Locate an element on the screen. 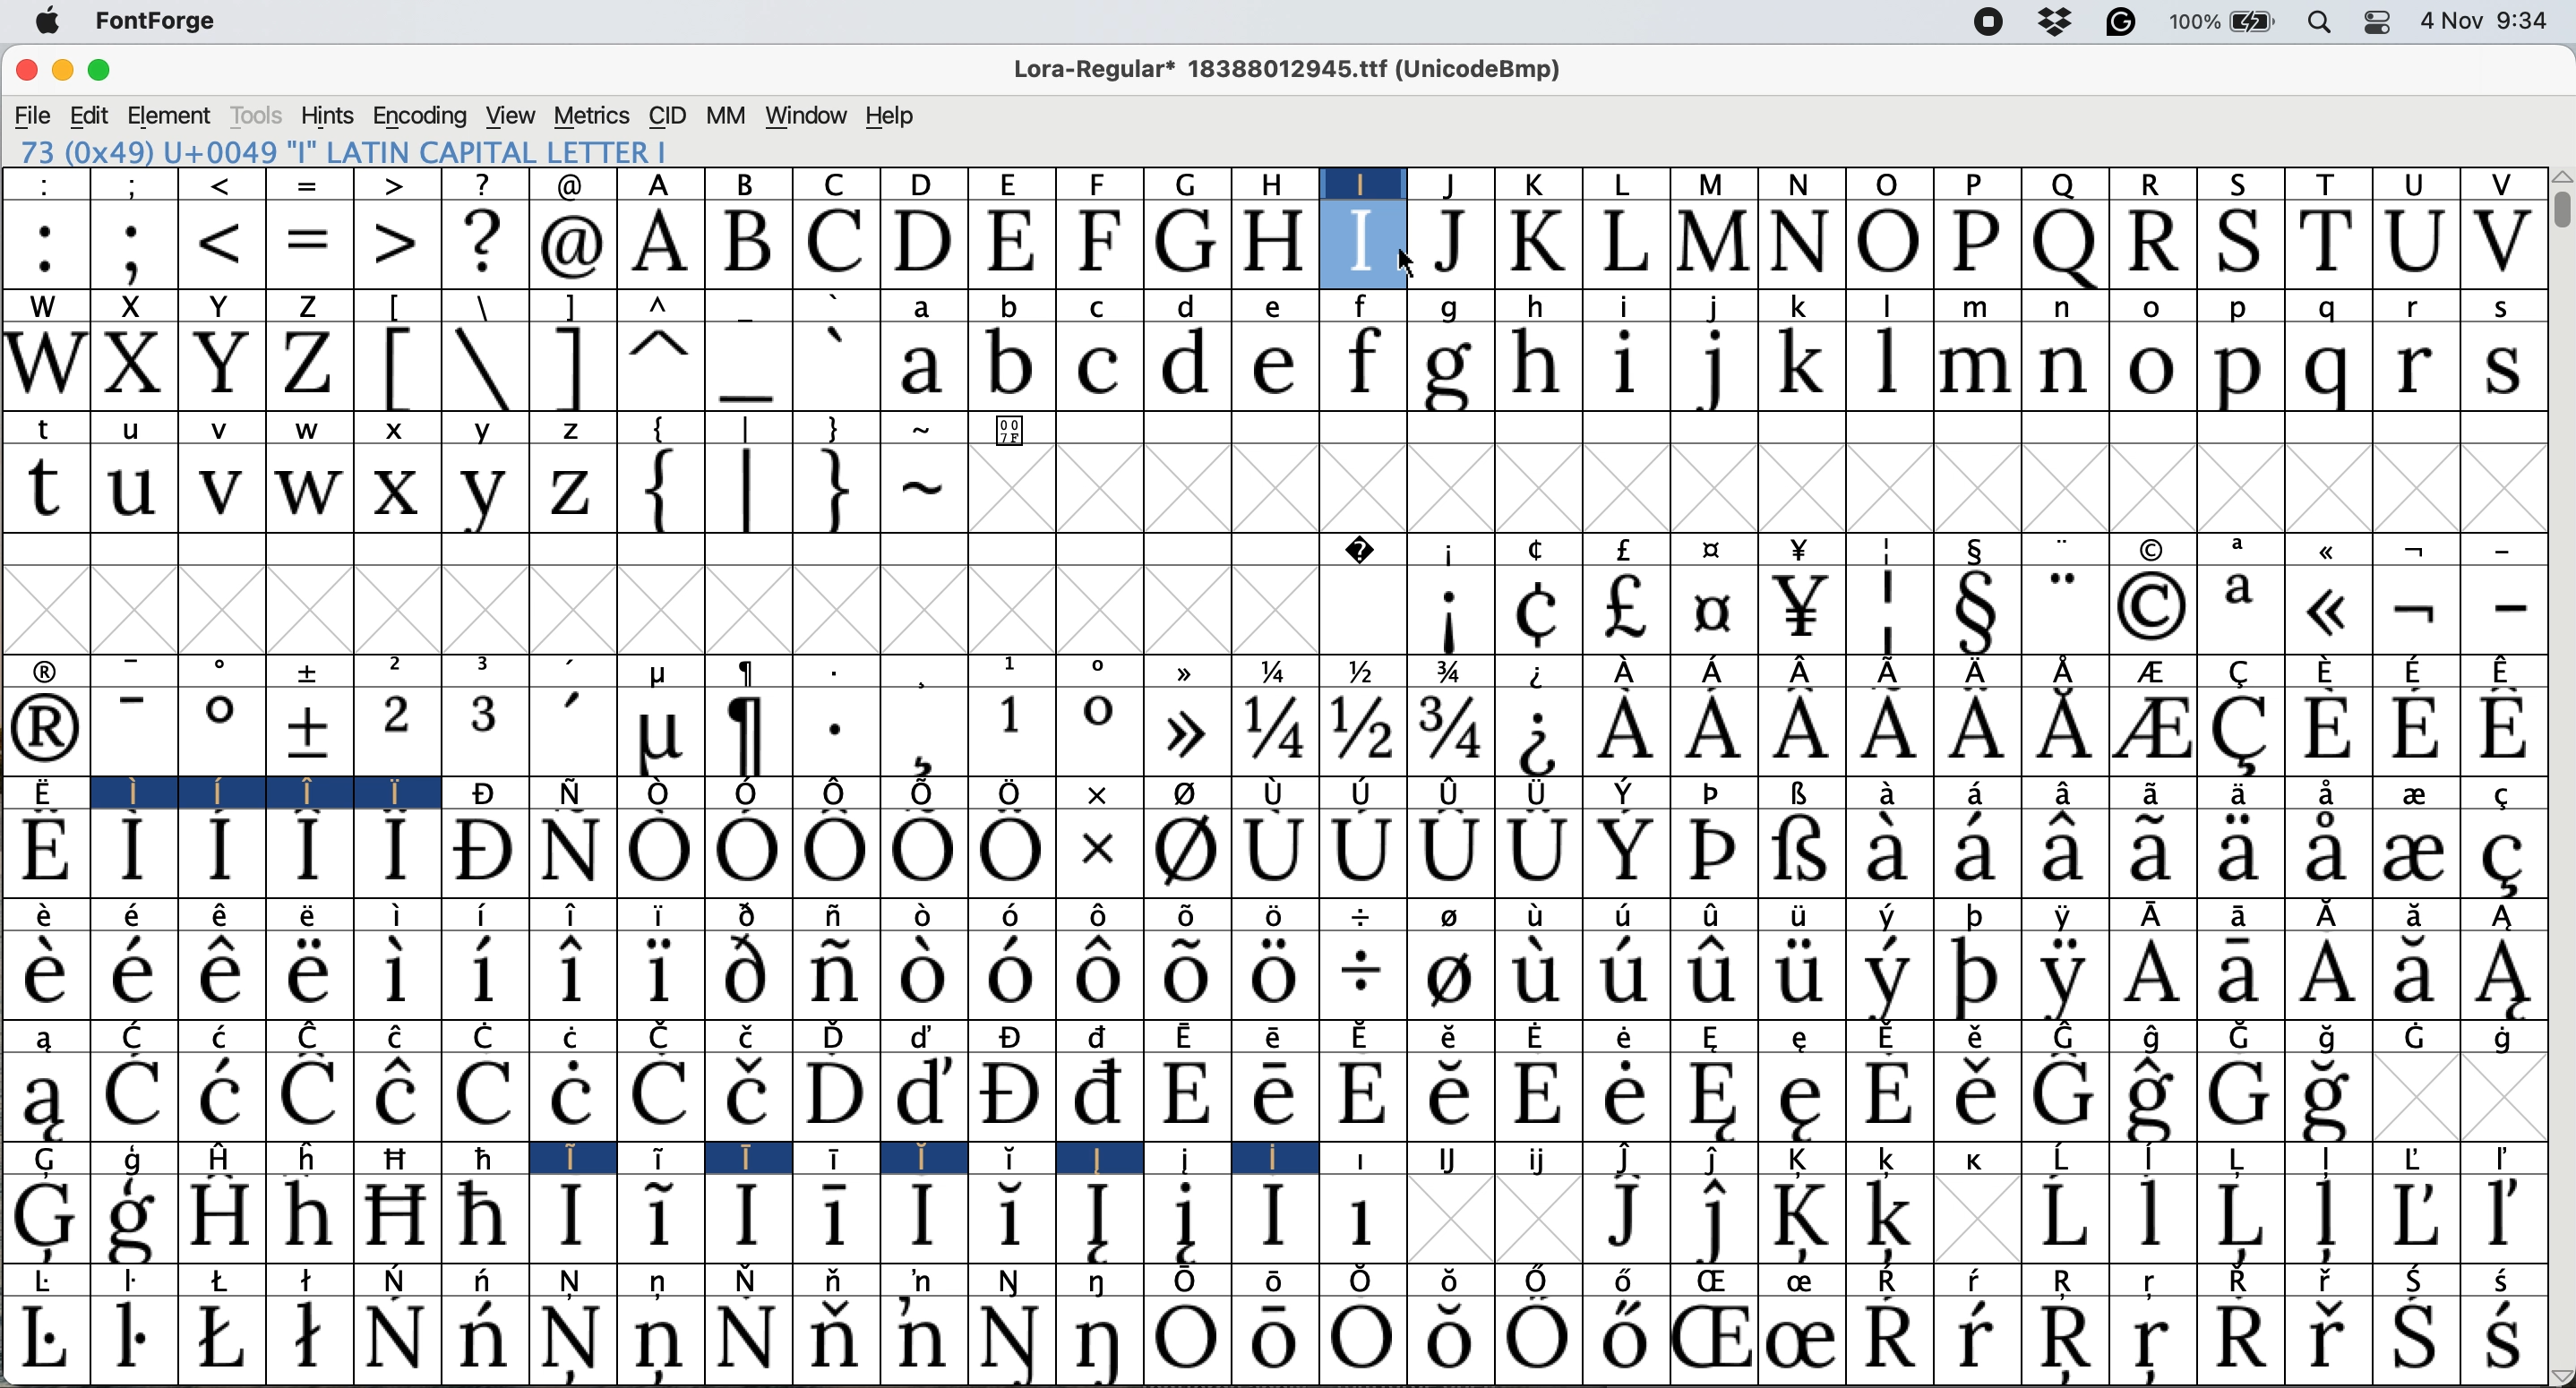 The width and height of the screenshot is (2576, 1388). symbol is located at coordinates (1982, 548).